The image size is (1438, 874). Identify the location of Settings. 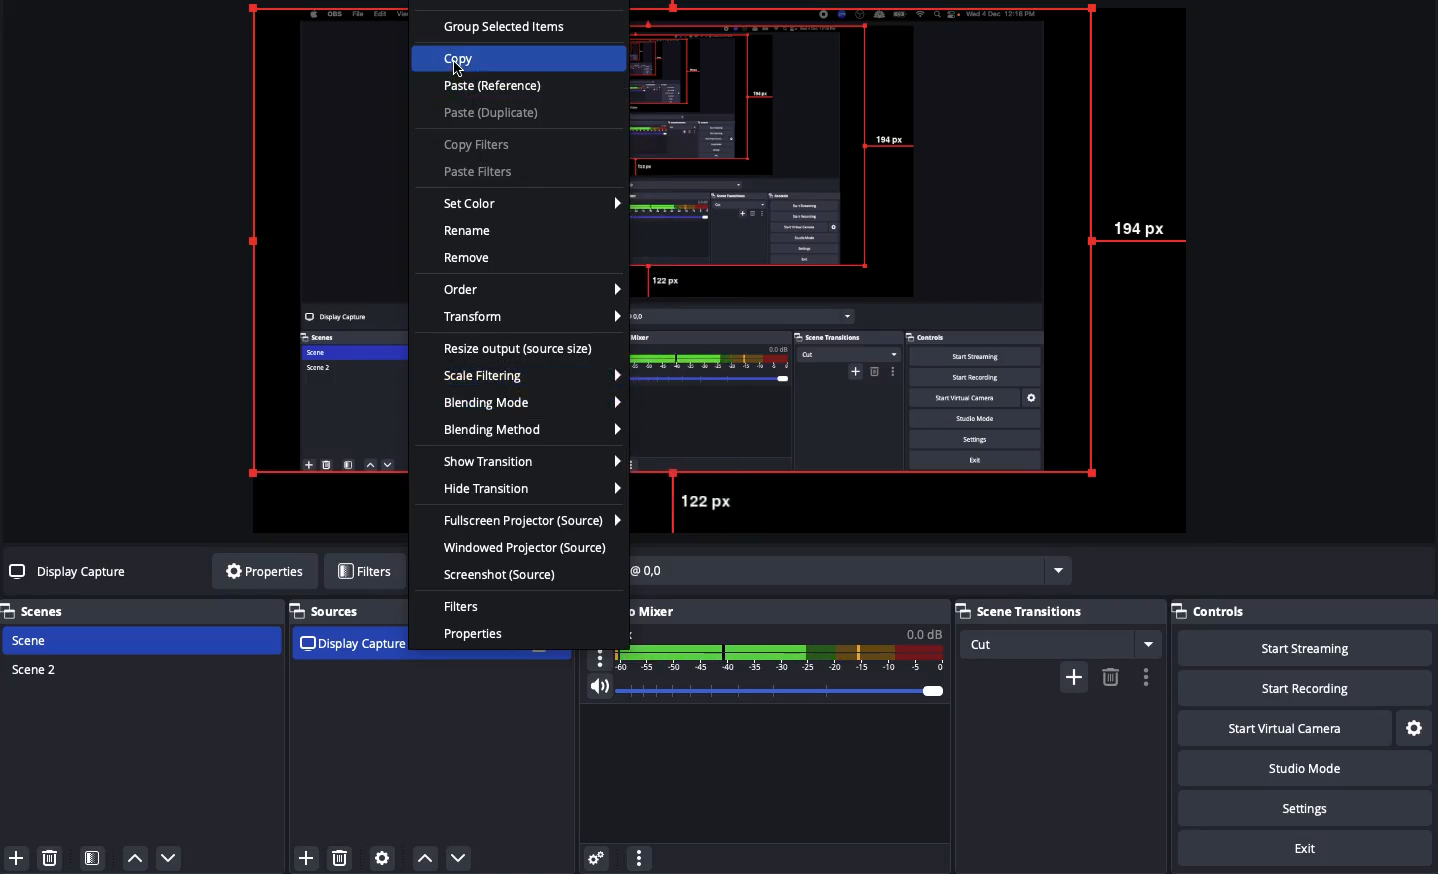
(1303, 807).